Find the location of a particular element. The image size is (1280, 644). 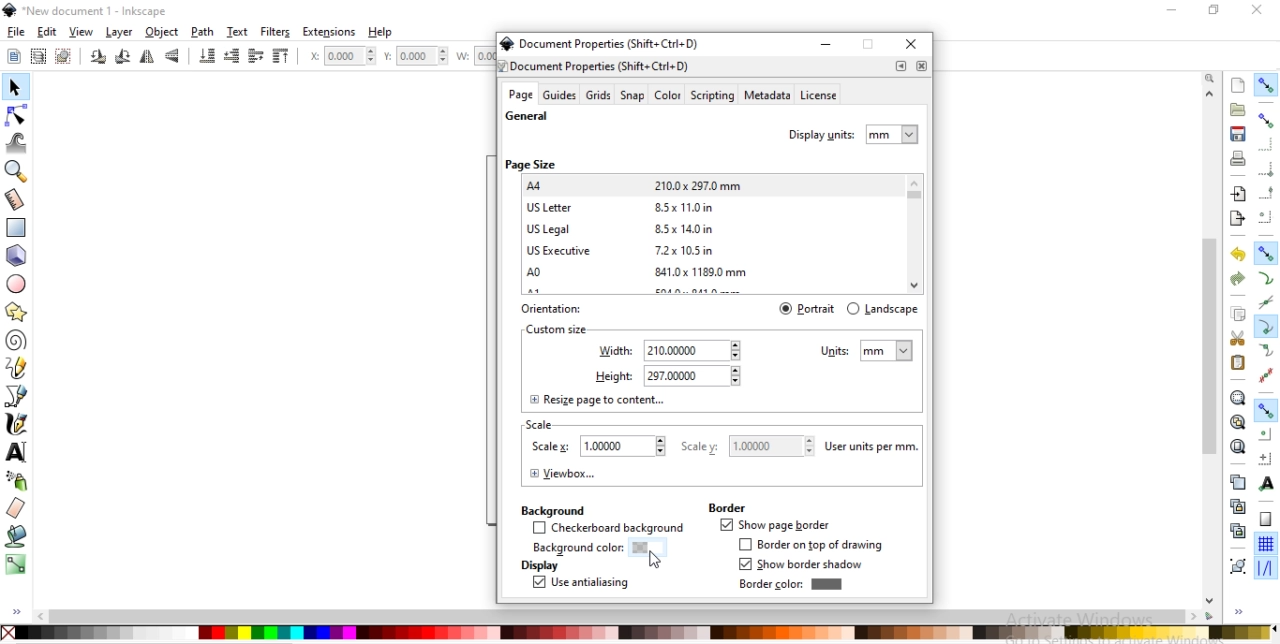

scale is located at coordinates (533, 423).